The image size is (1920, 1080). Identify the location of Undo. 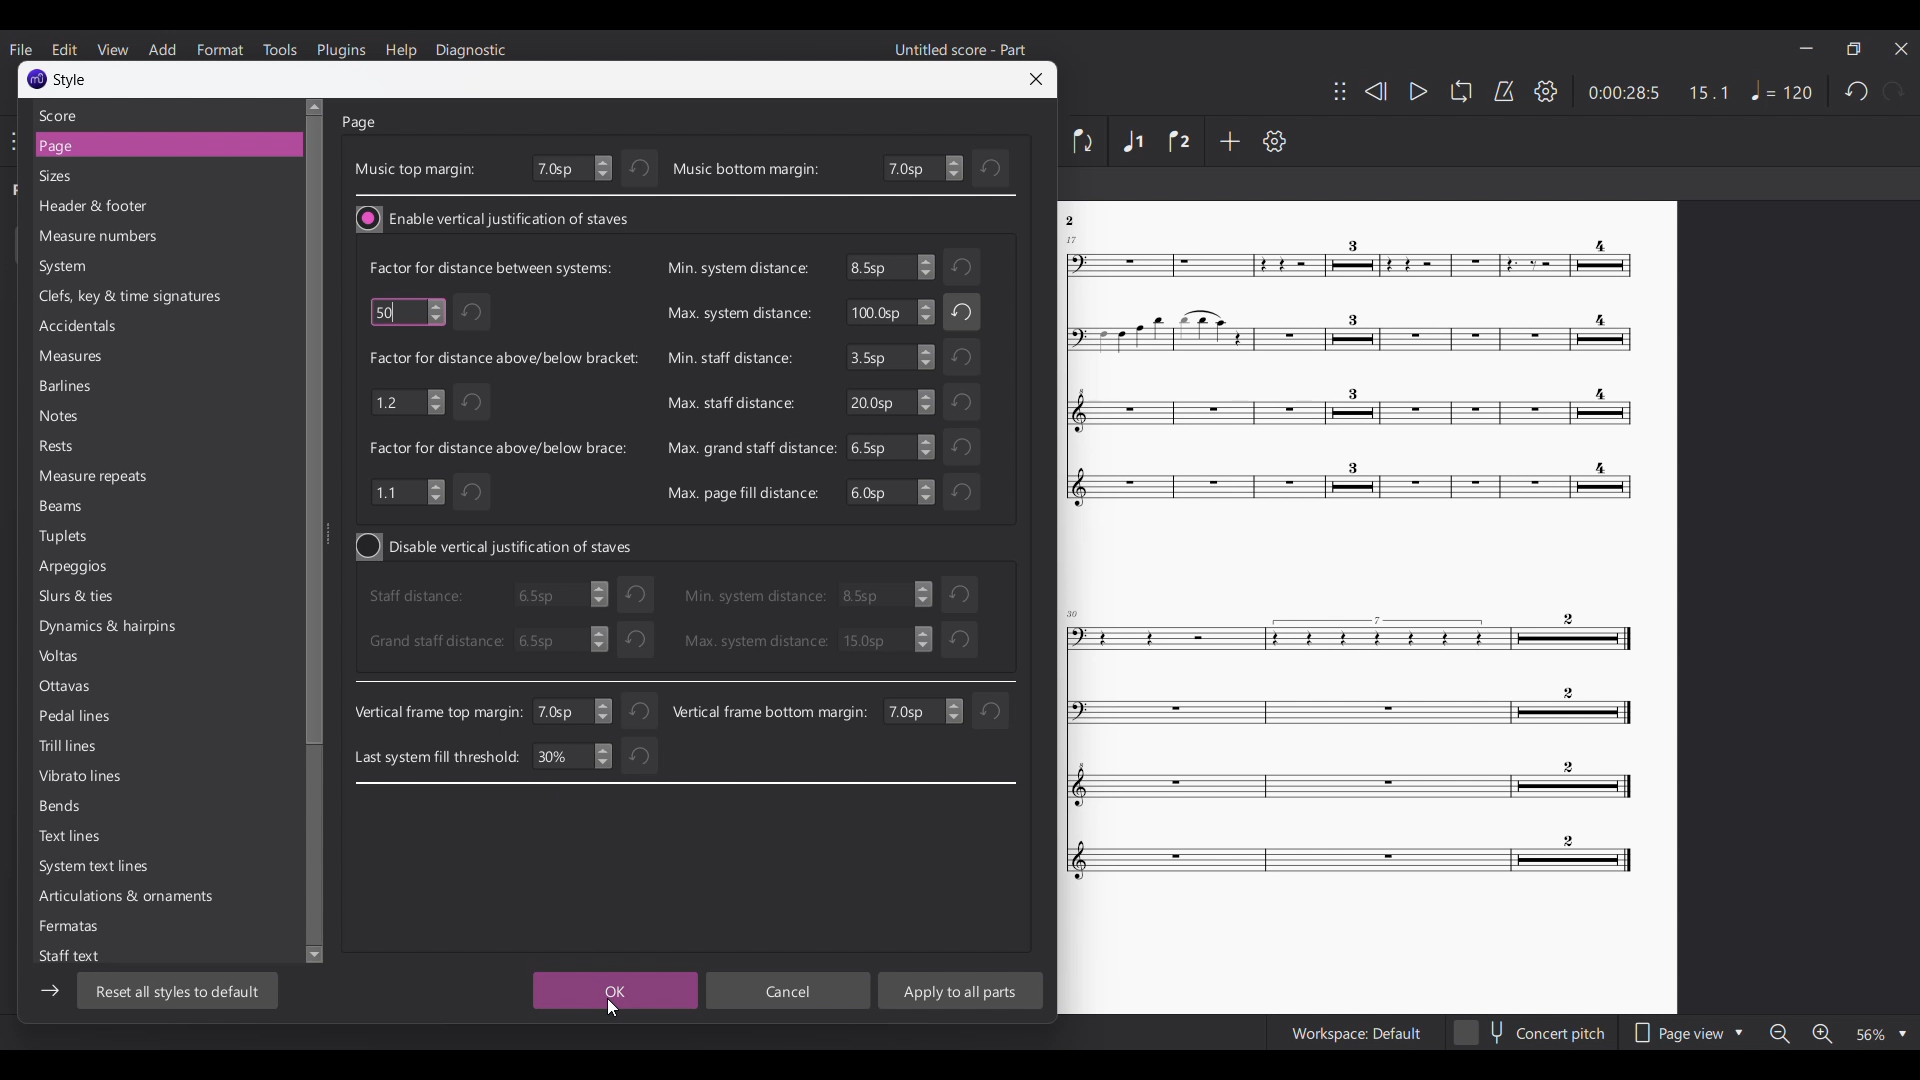
(960, 490).